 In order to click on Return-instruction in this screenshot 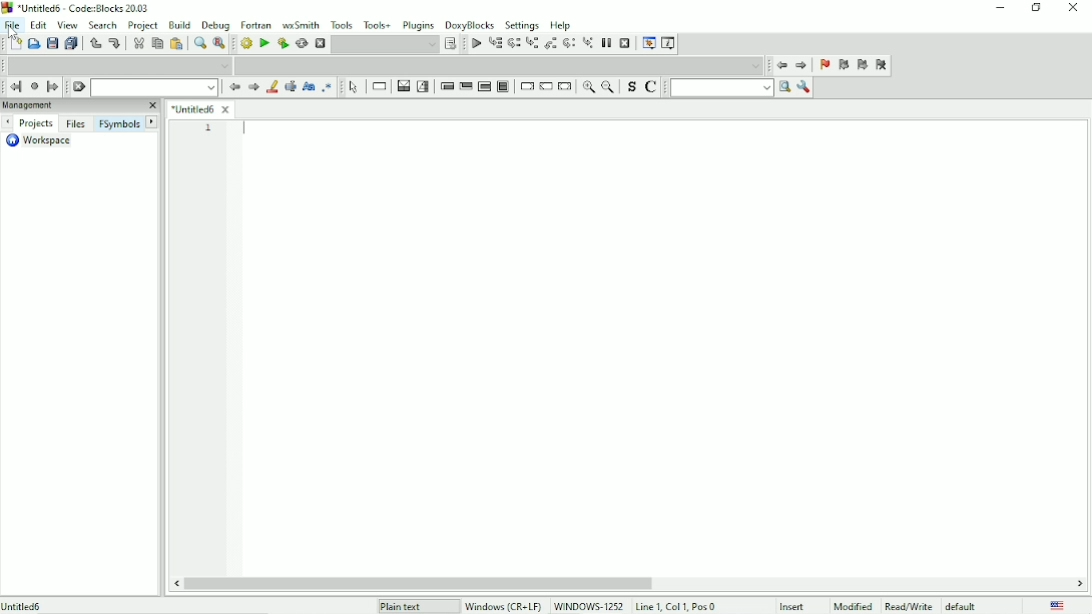, I will do `click(566, 86)`.